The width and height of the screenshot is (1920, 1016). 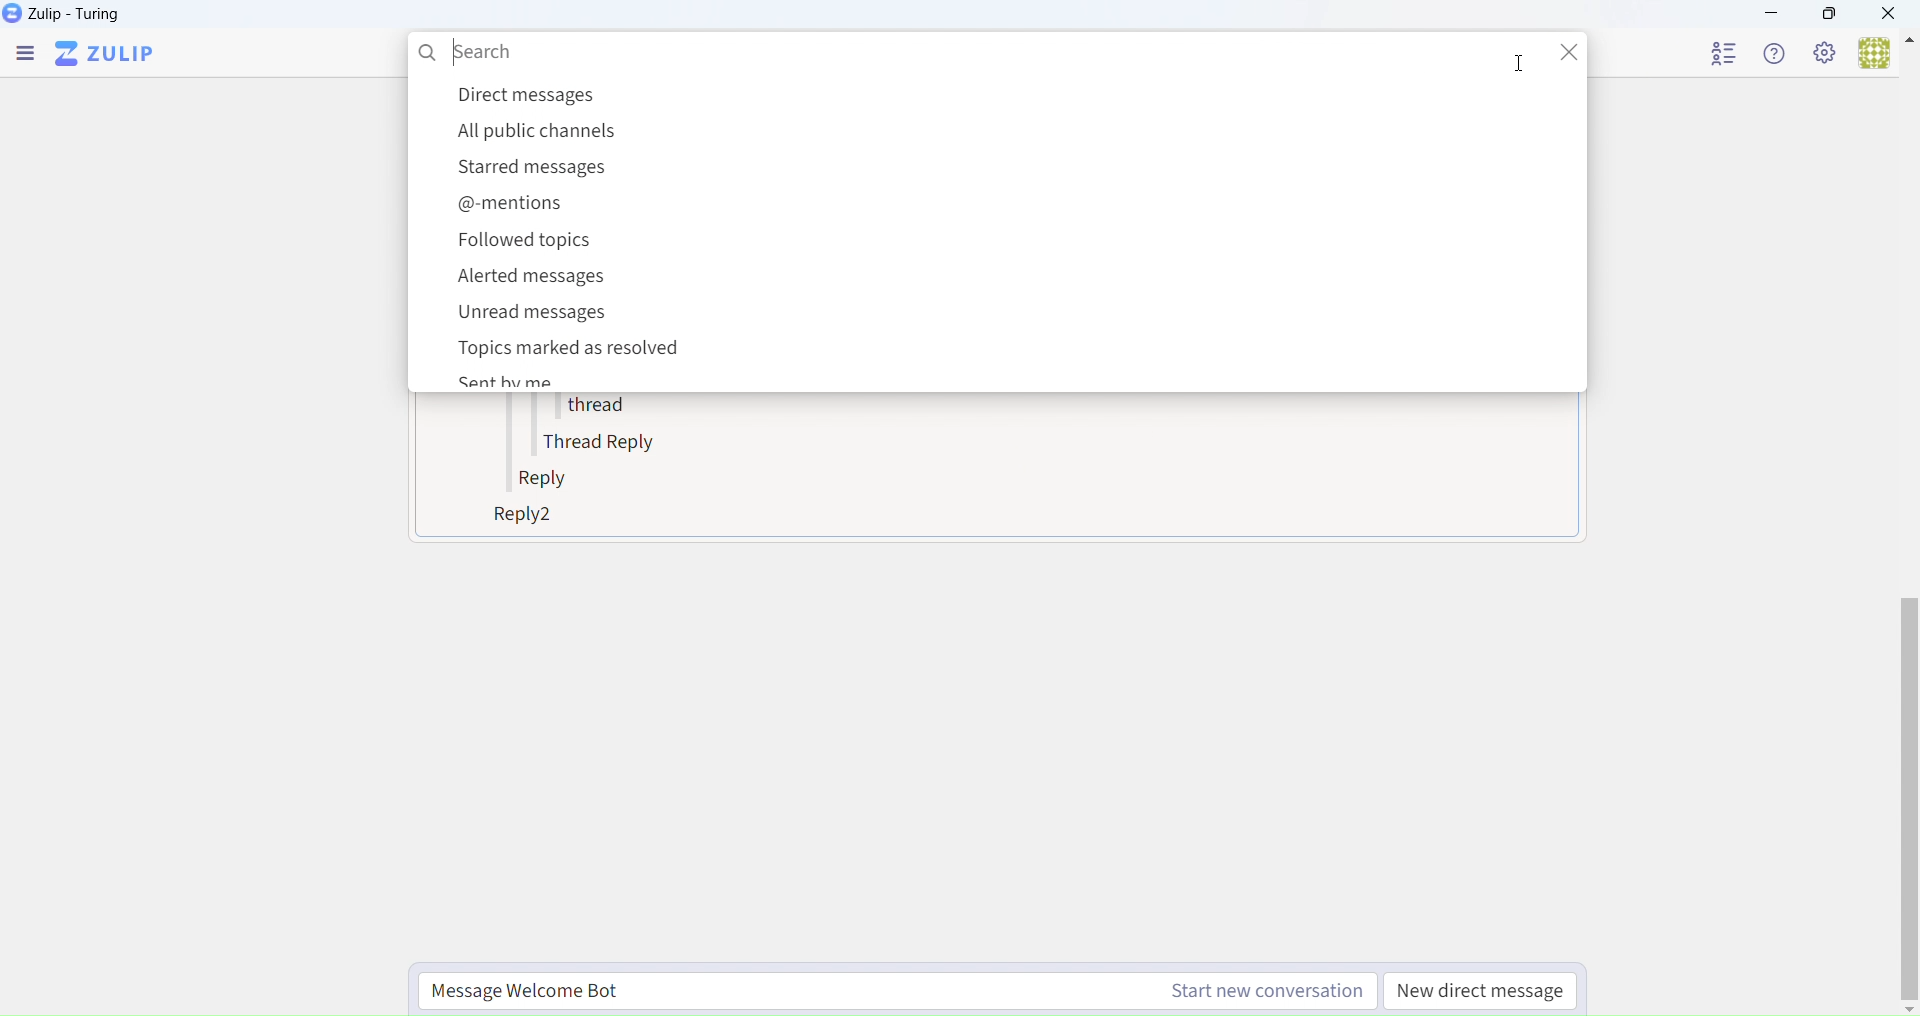 I want to click on Close, so click(x=1561, y=52).